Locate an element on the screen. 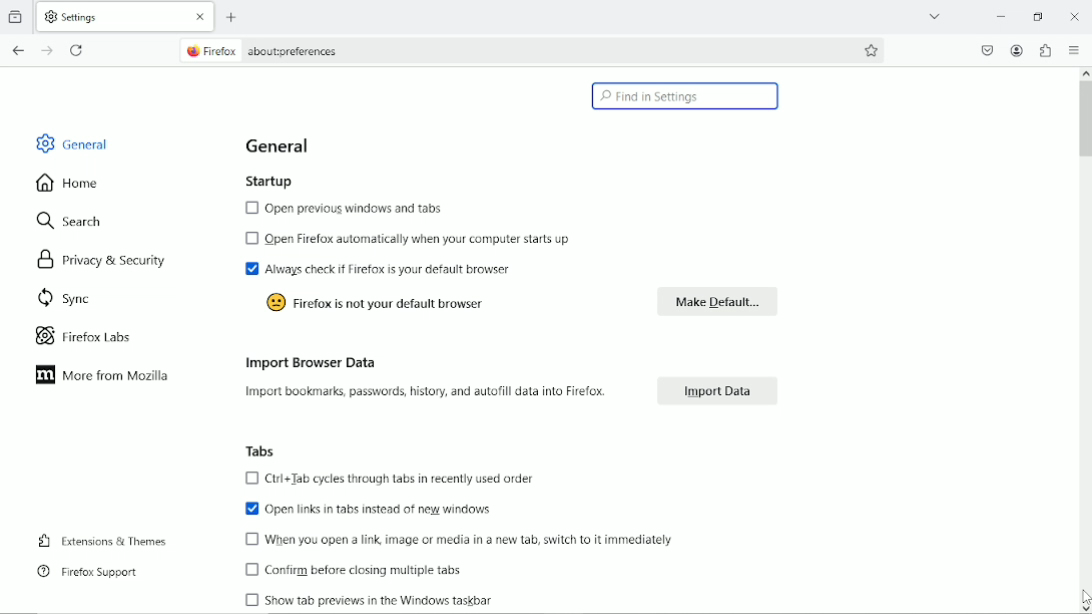 Image resolution: width=1092 pixels, height=614 pixels. View recent browsing is located at coordinates (17, 15).